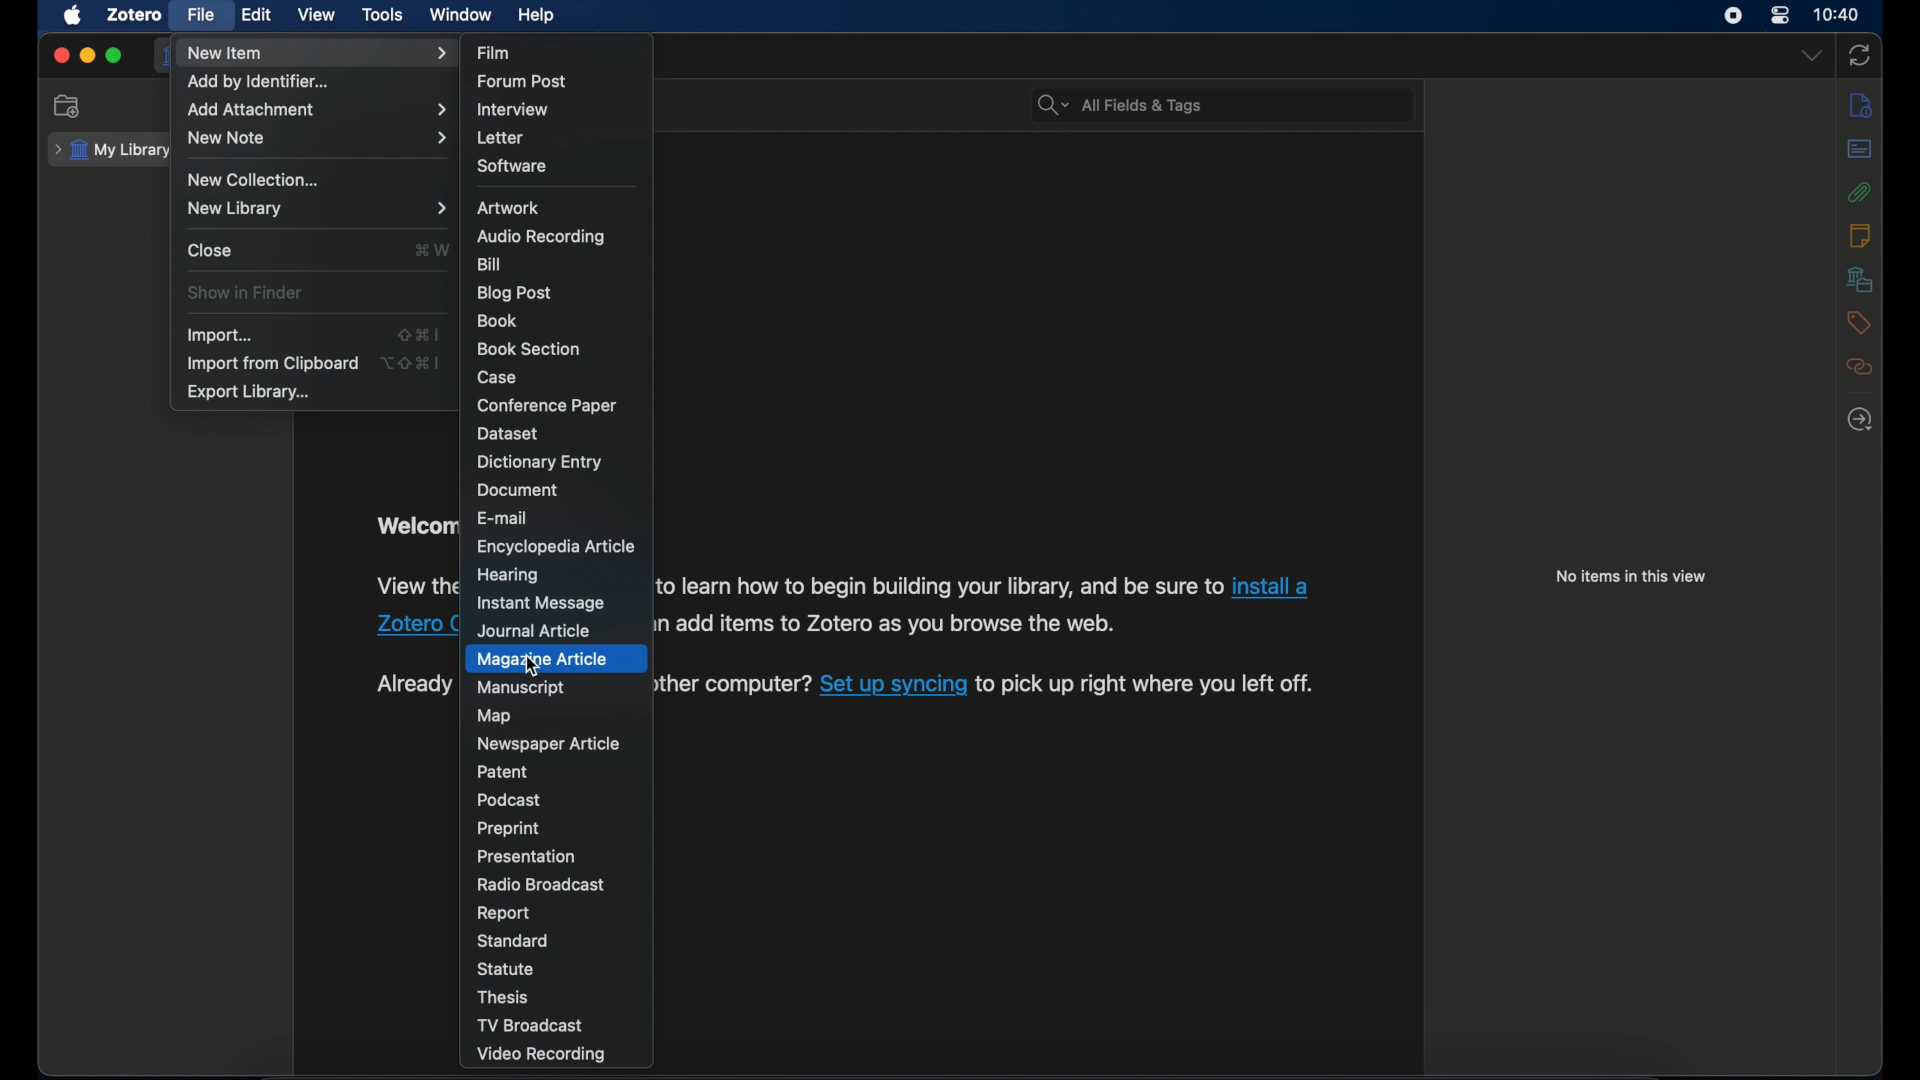 This screenshot has height=1080, width=1920. I want to click on so you can add items to Zotero as you browse the web, so click(886, 626).